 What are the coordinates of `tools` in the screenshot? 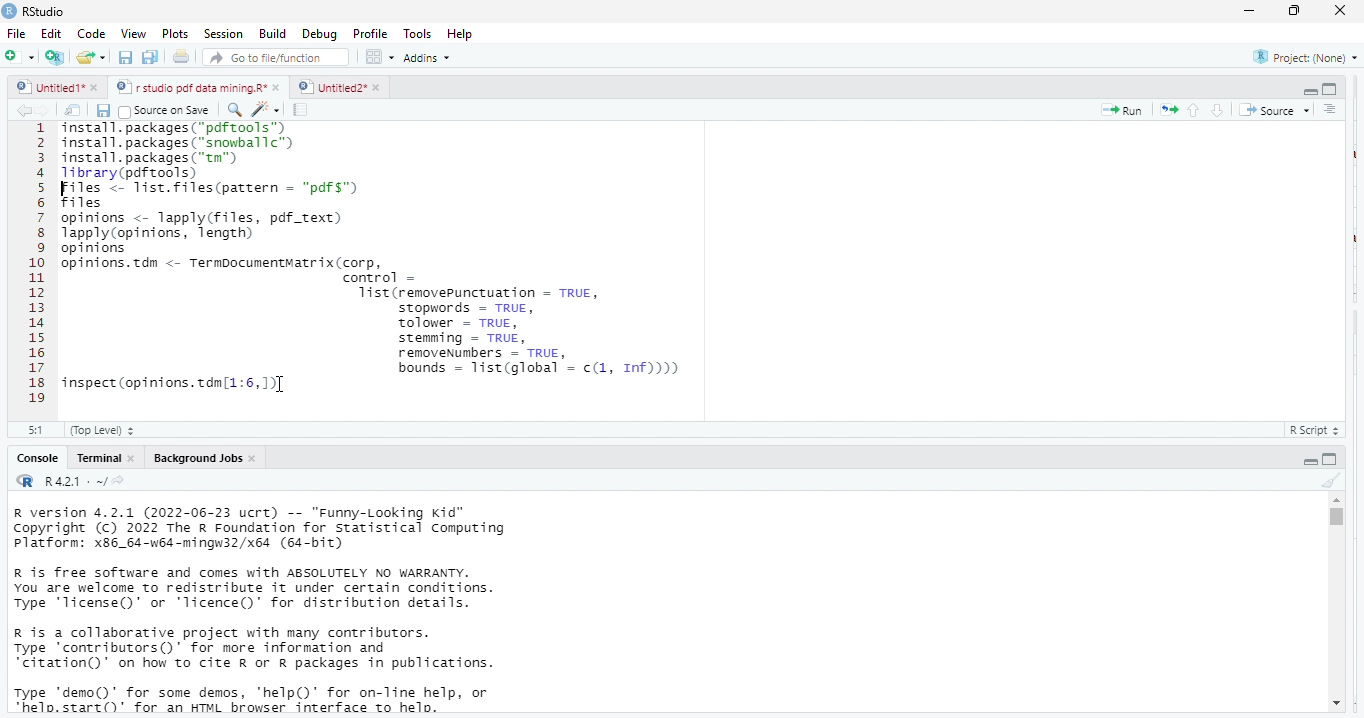 It's located at (420, 32).